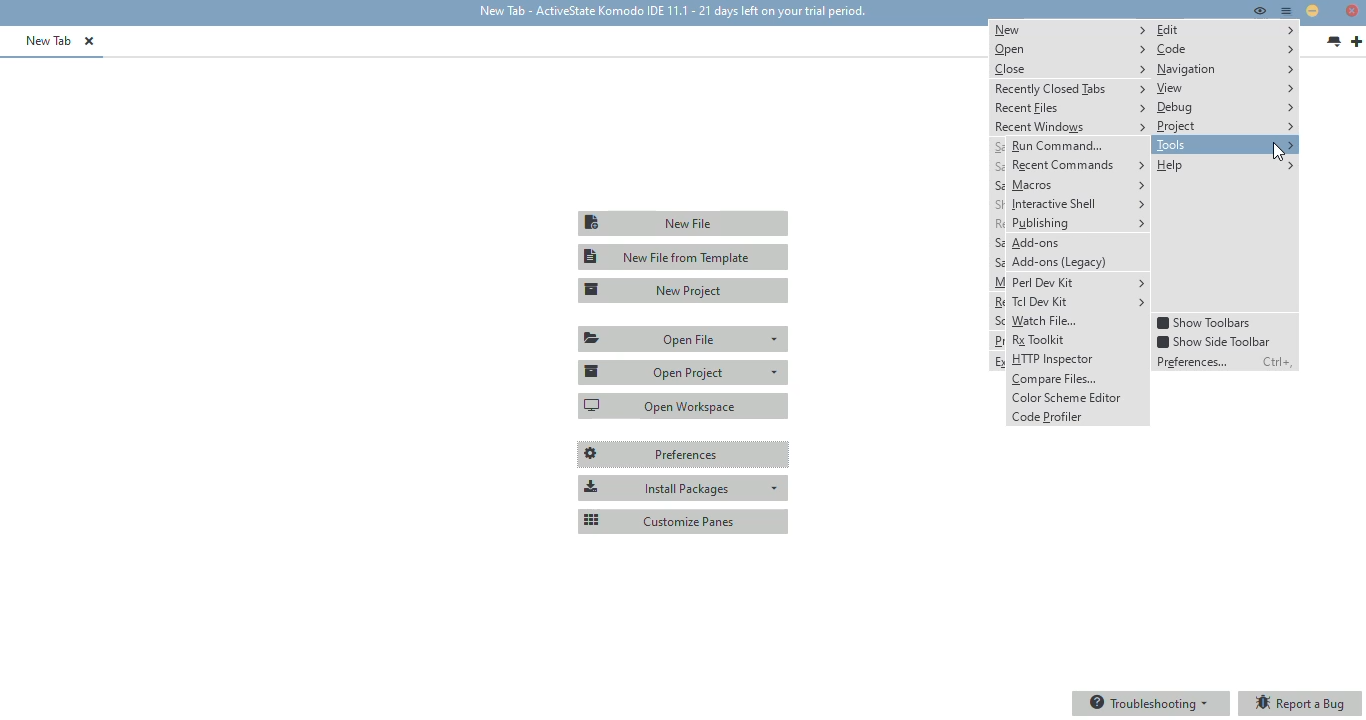 This screenshot has width=1366, height=720. I want to click on Publishing, so click(1080, 224).